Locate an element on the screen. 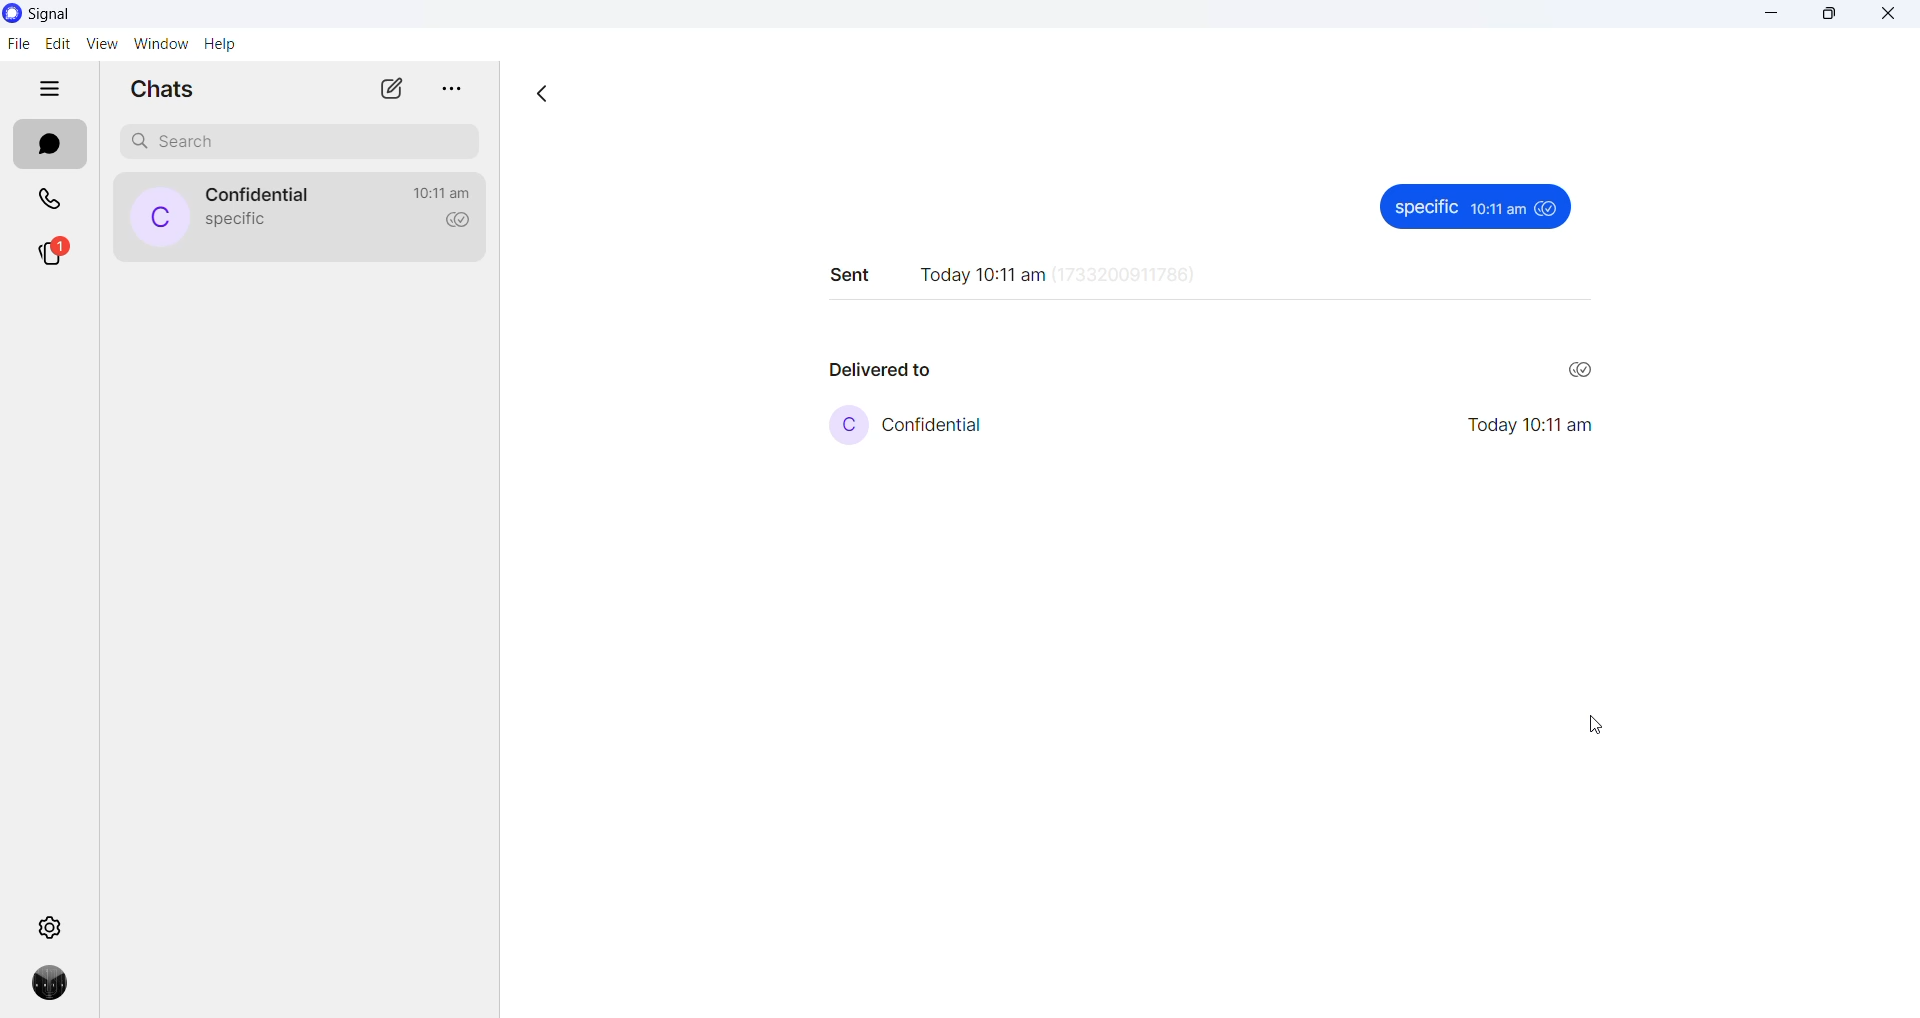 Image resolution: width=1920 pixels, height=1018 pixels. delivered to text is located at coordinates (876, 367).